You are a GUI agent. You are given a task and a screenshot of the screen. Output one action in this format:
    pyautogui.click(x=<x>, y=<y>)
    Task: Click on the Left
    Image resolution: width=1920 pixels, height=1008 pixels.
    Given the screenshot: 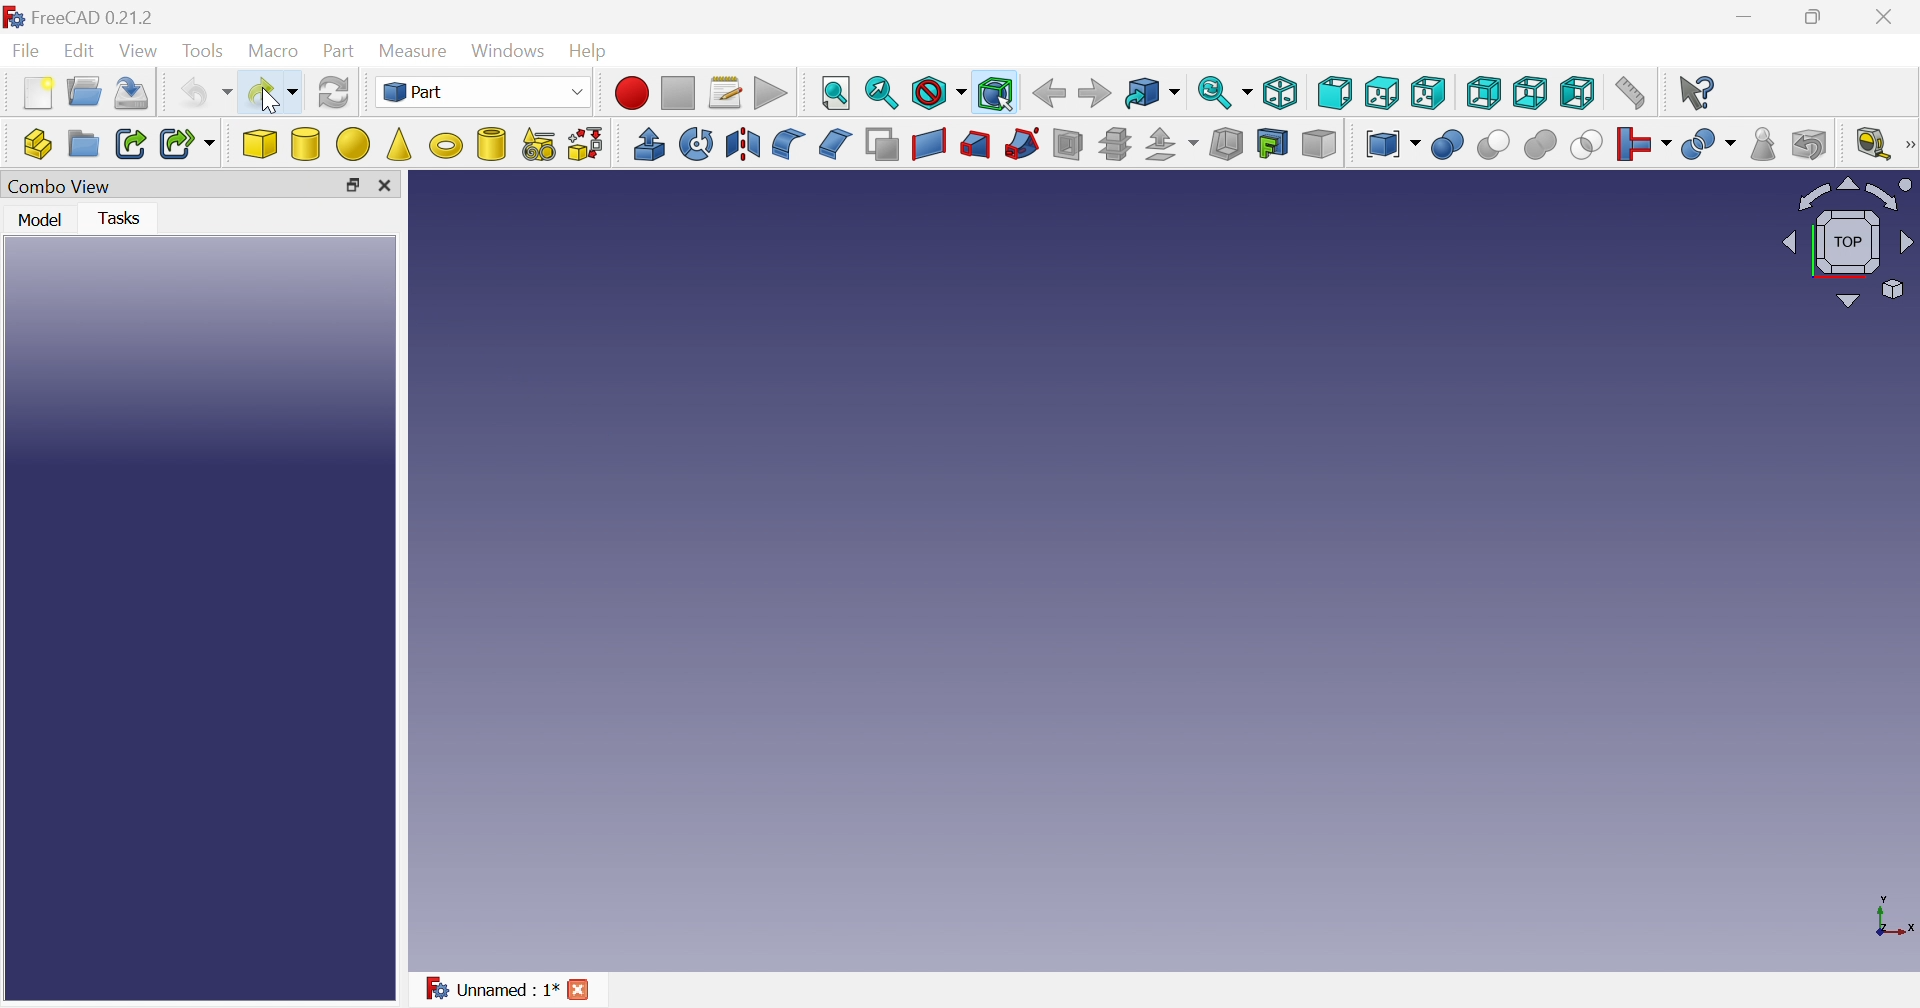 What is the action you would take?
    pyautogui.click(x=1579, y=94)
    